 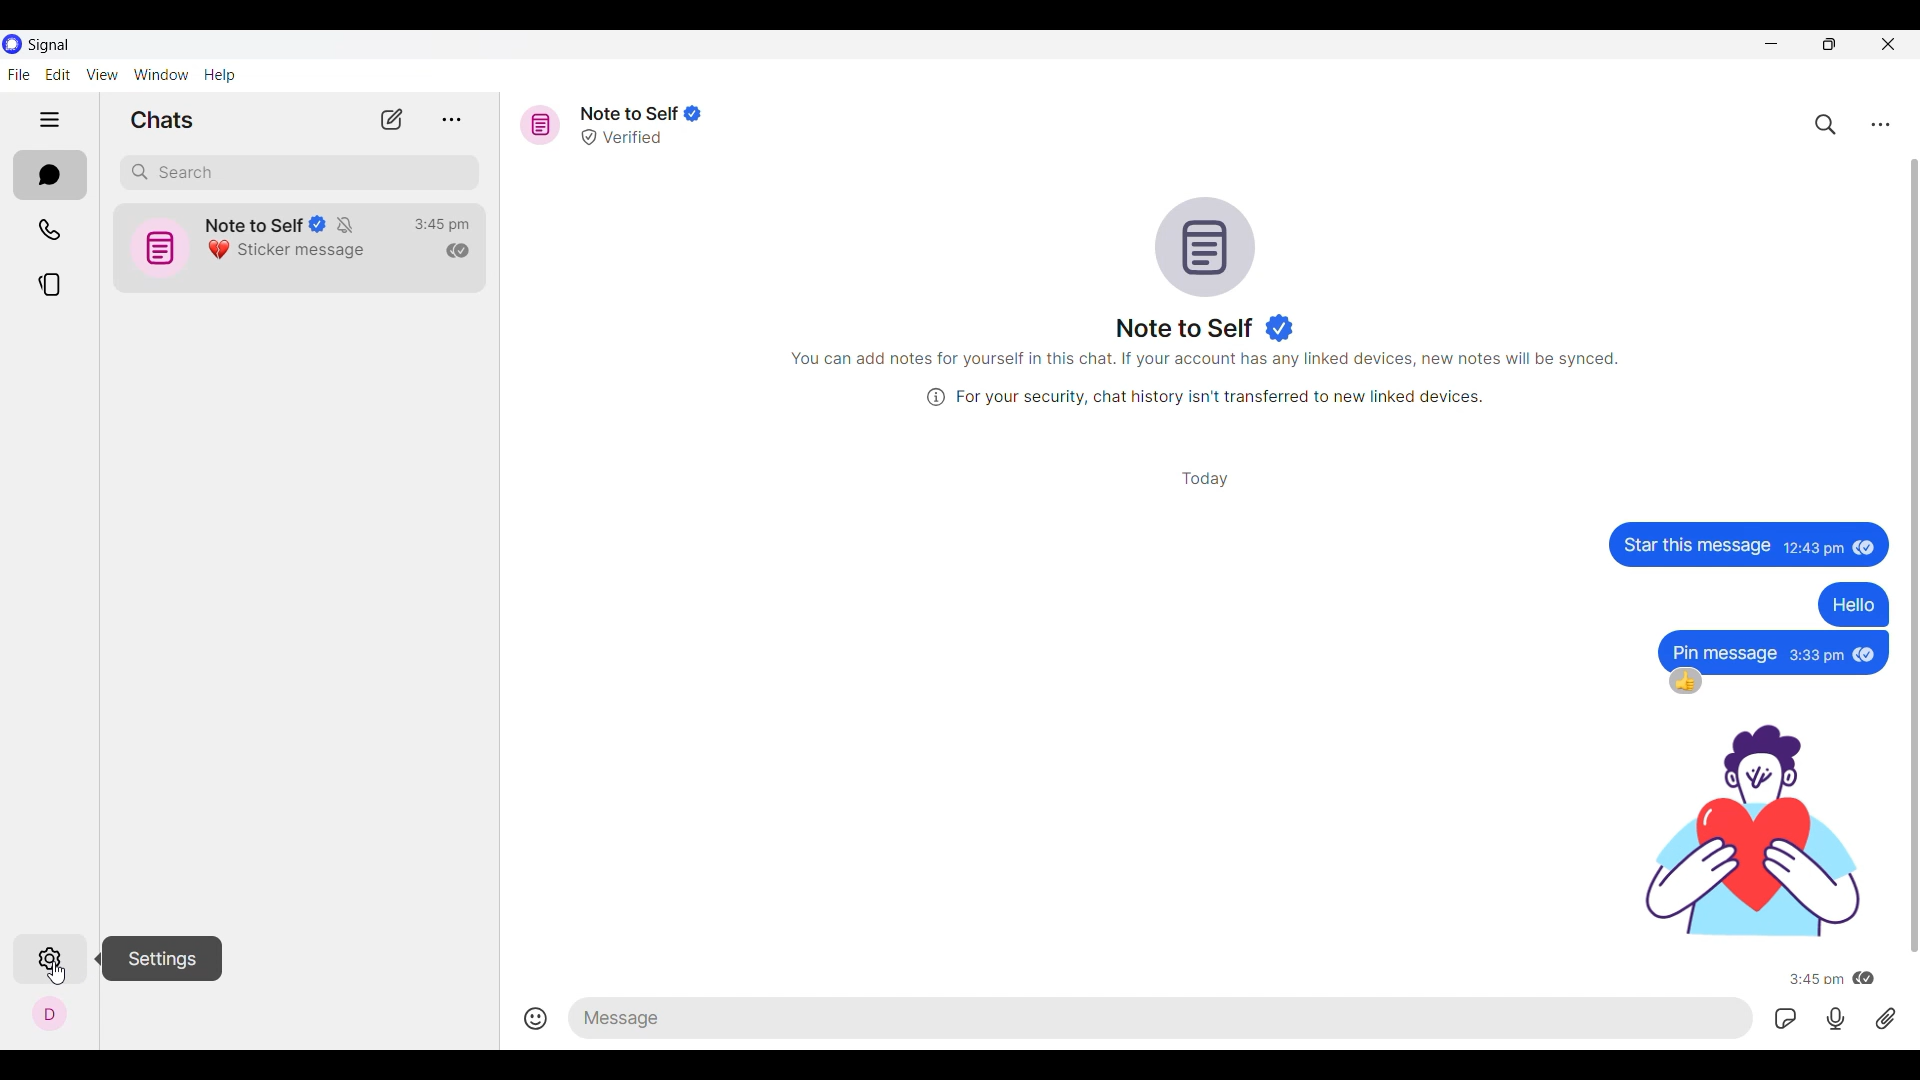 I want to click on Time of last conversation, so click(x=442, y=225).